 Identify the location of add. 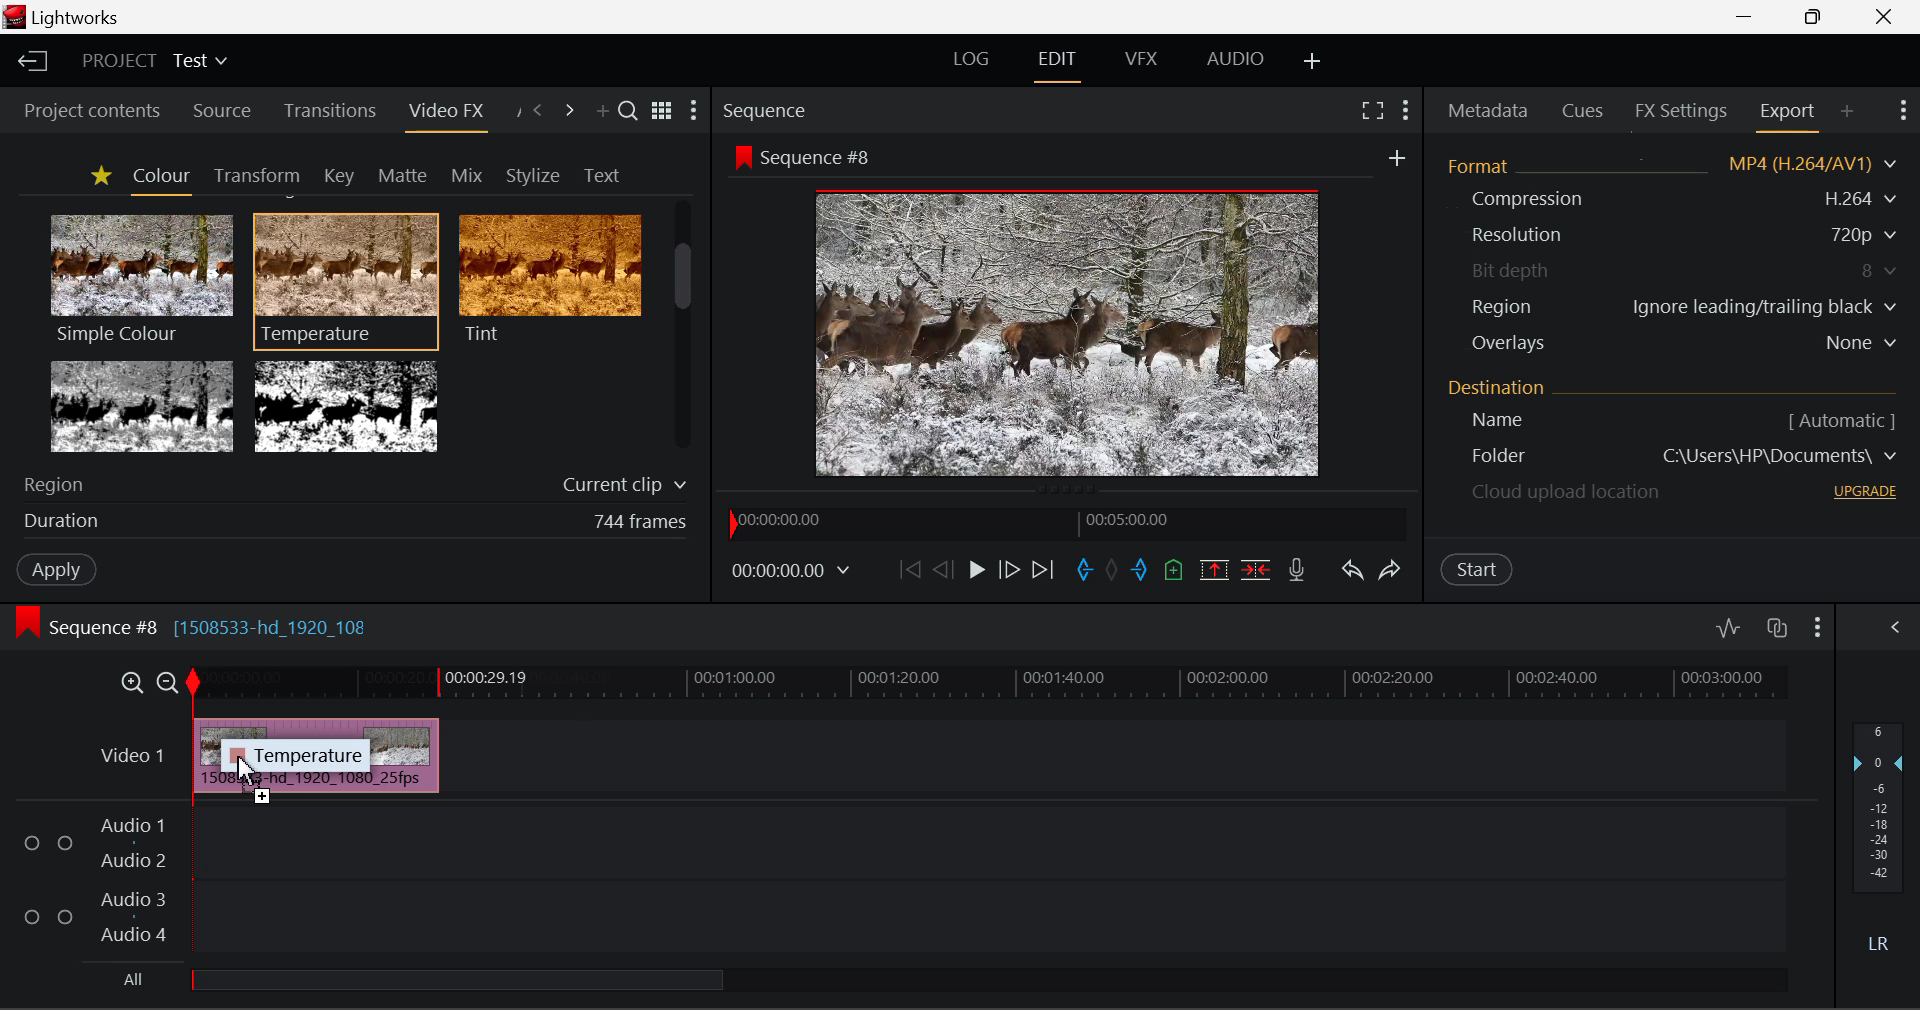
(1396, 157).